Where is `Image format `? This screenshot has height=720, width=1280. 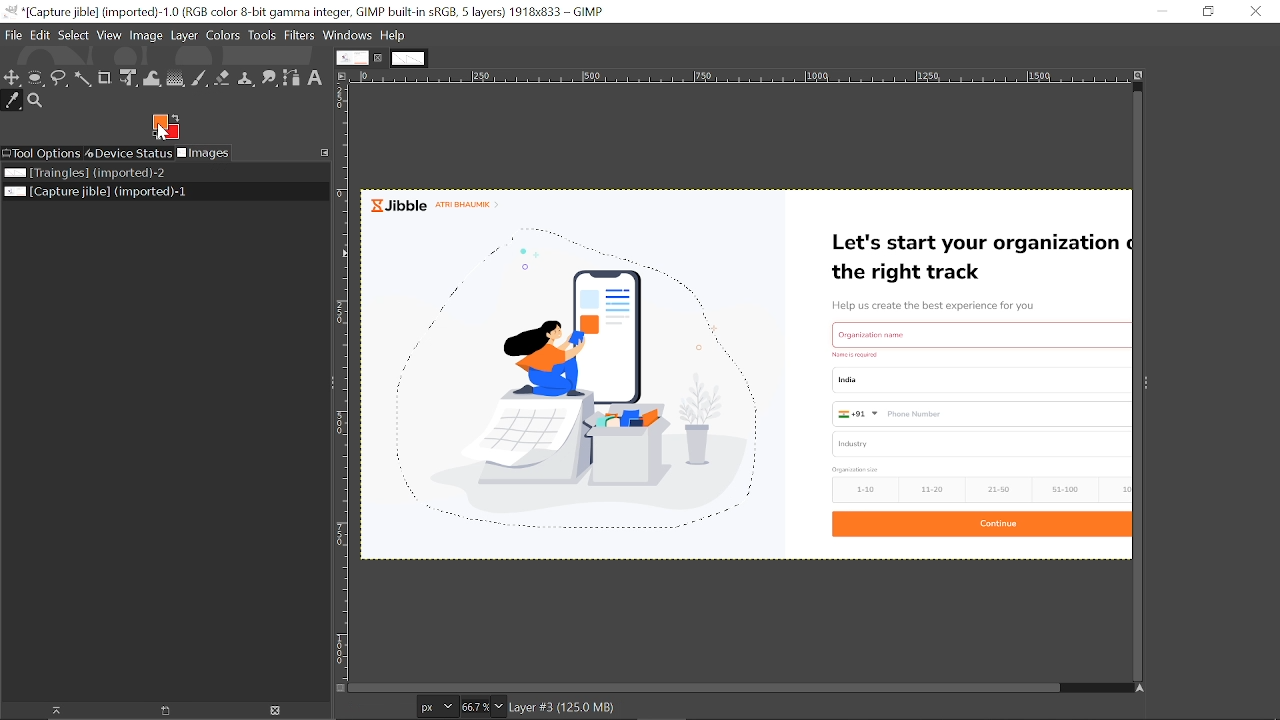 Image format  is located at coordinates (438, 707).